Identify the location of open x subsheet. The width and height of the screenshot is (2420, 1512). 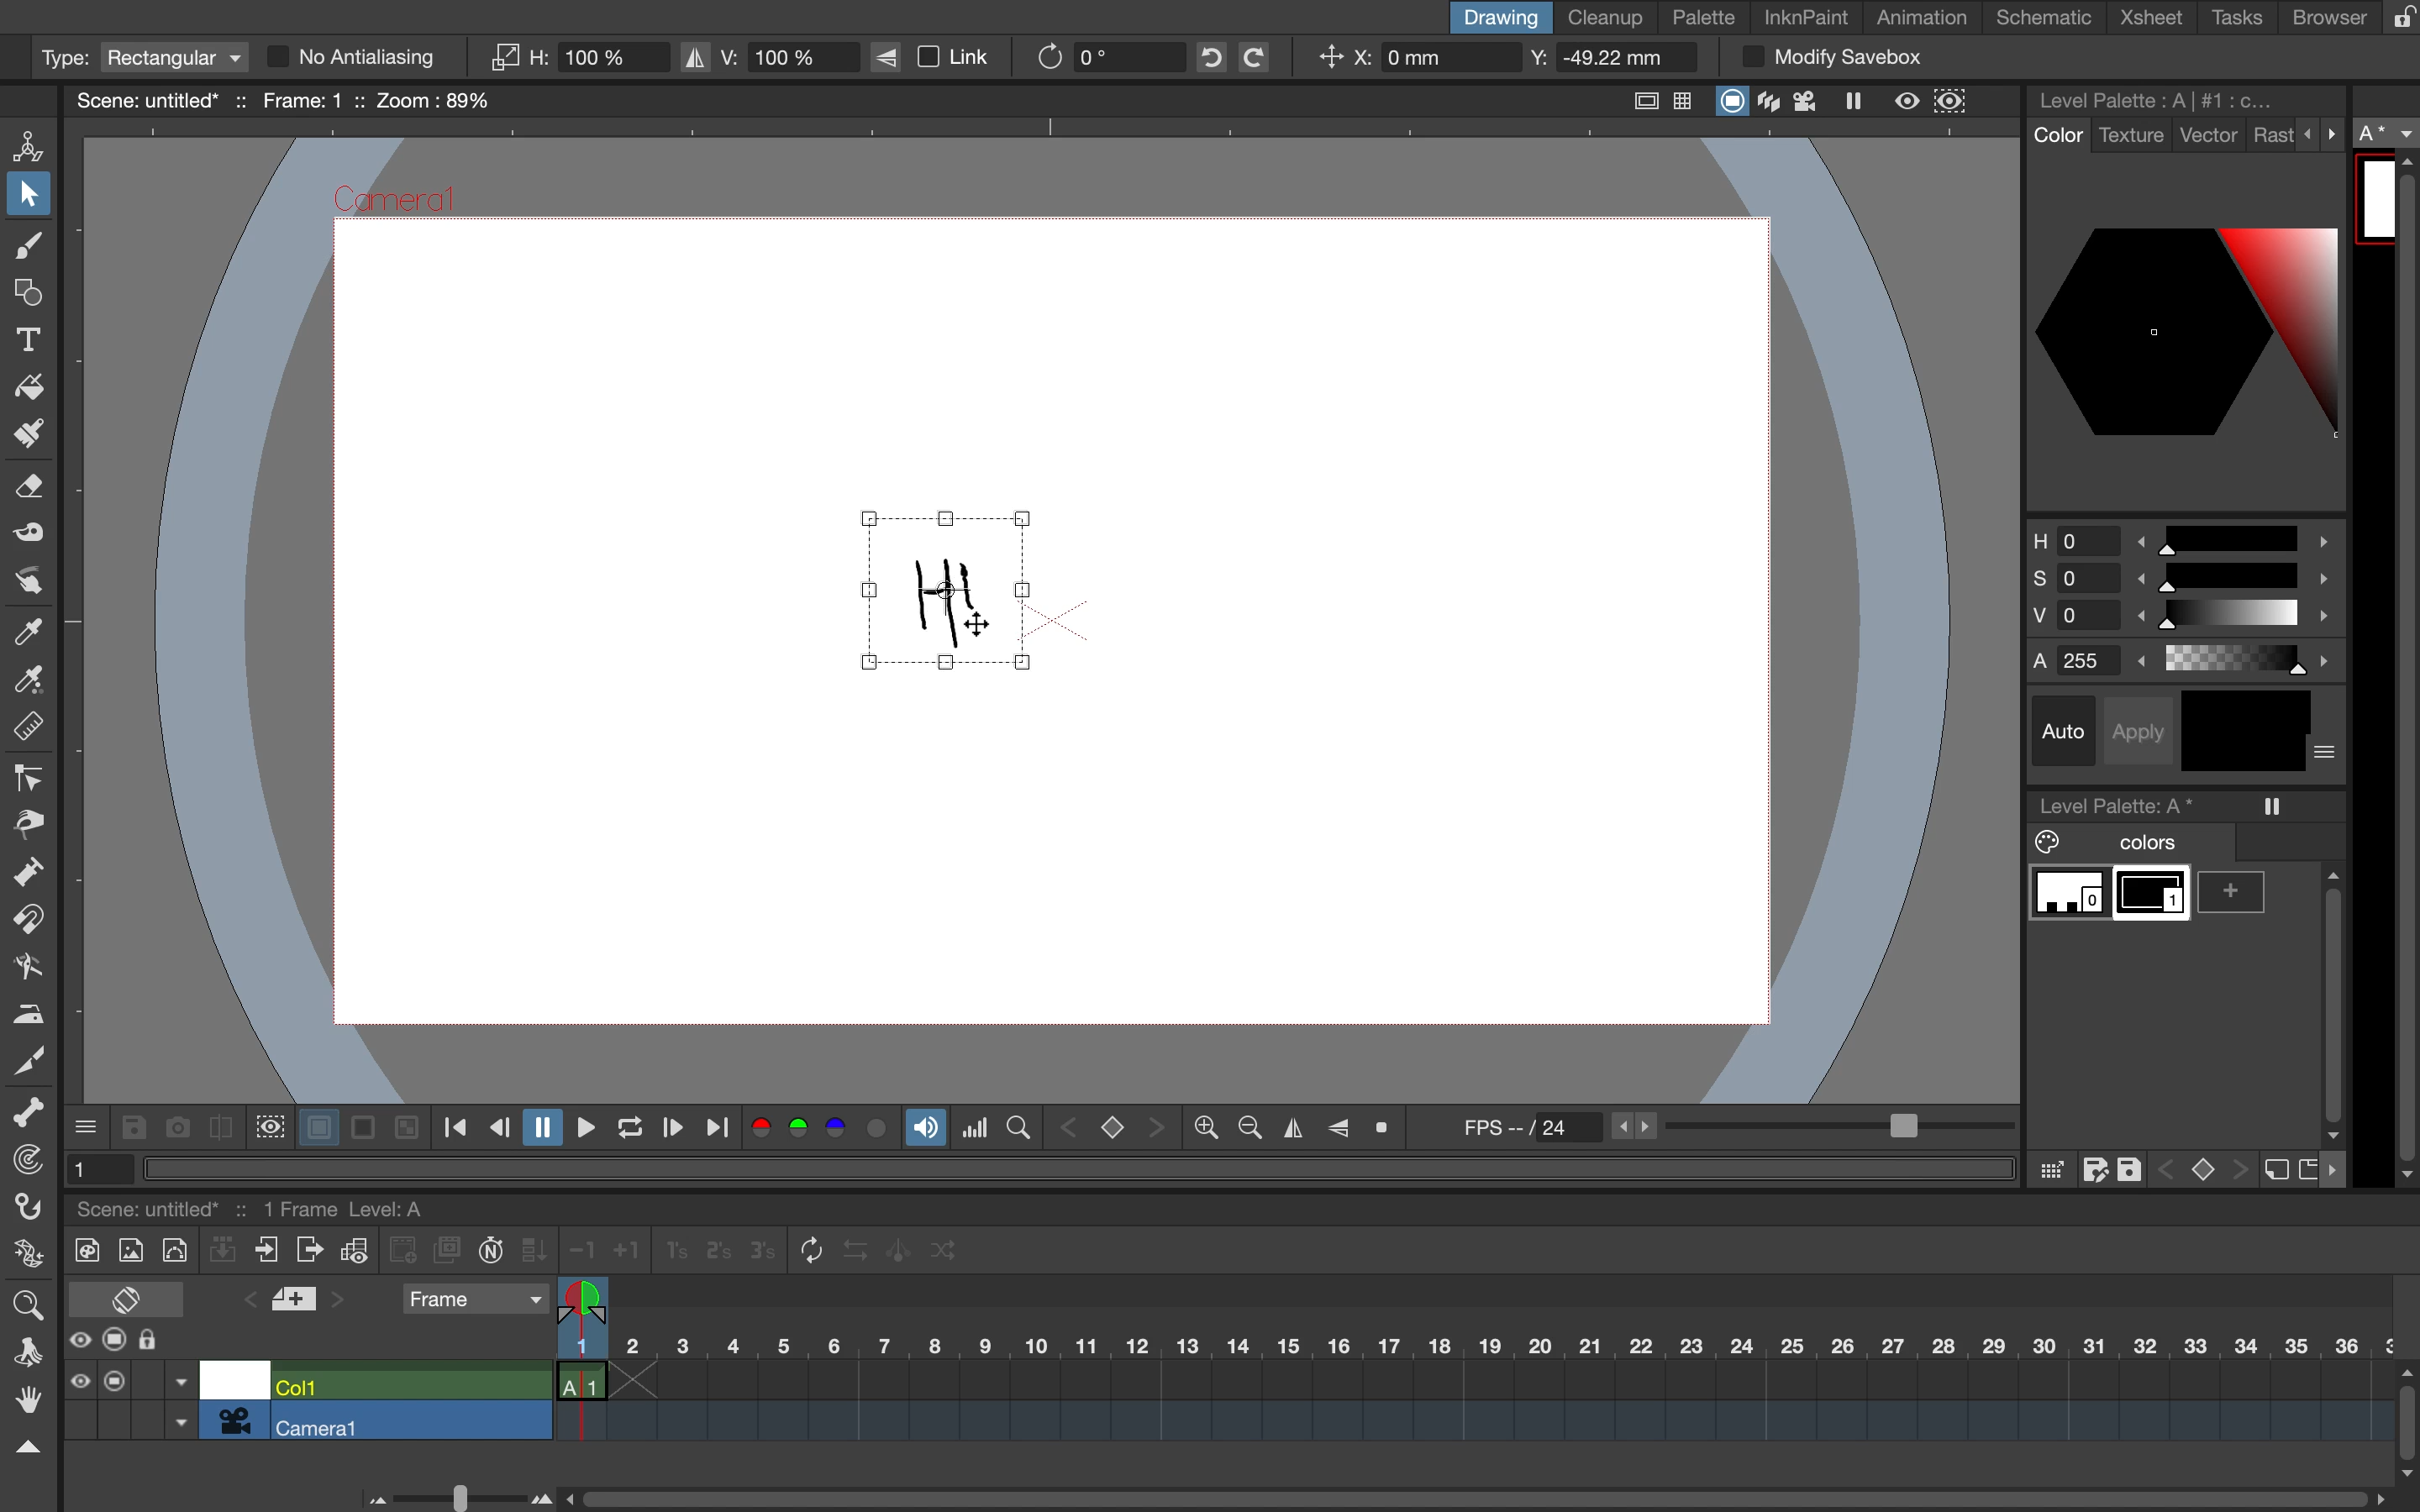
(306, 1250).